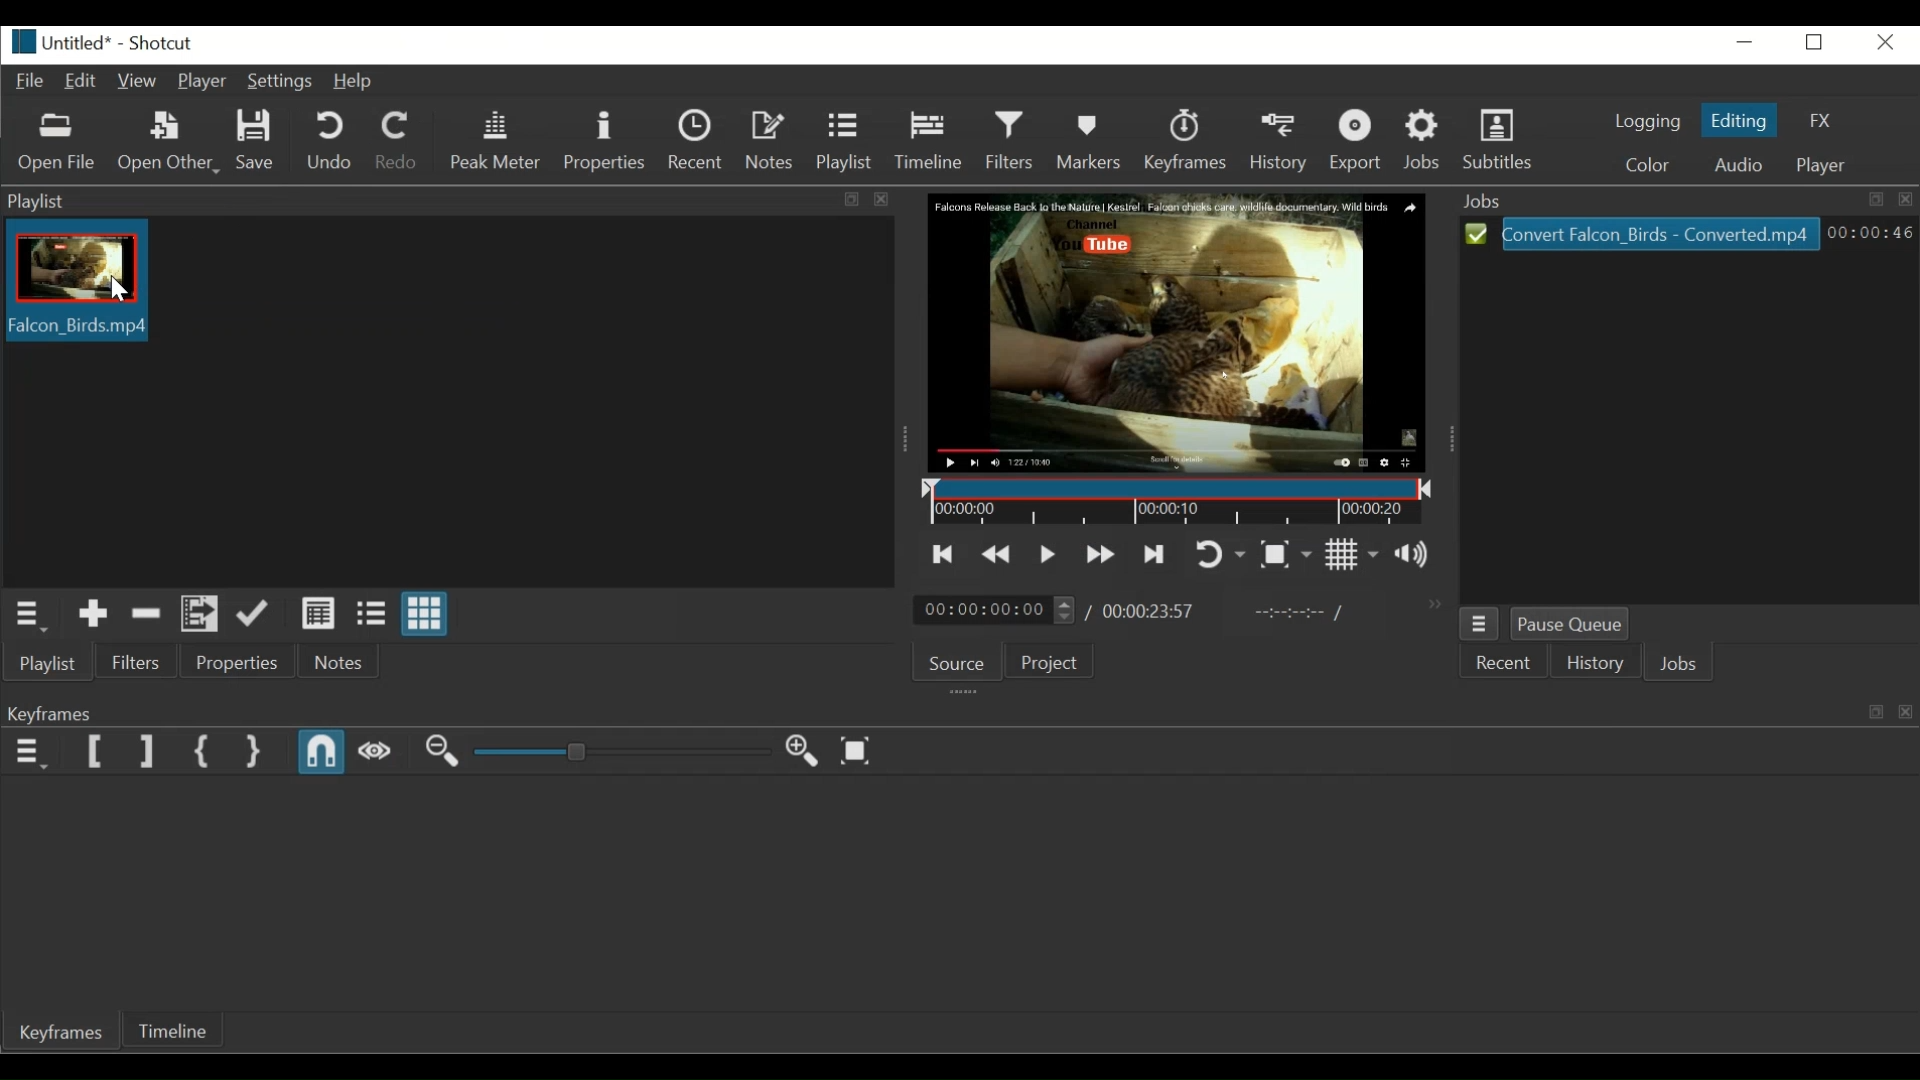 This screenshot has width=1920, height=1080. I want to click on 00:00:00:00(Current position), so click(993, 611).